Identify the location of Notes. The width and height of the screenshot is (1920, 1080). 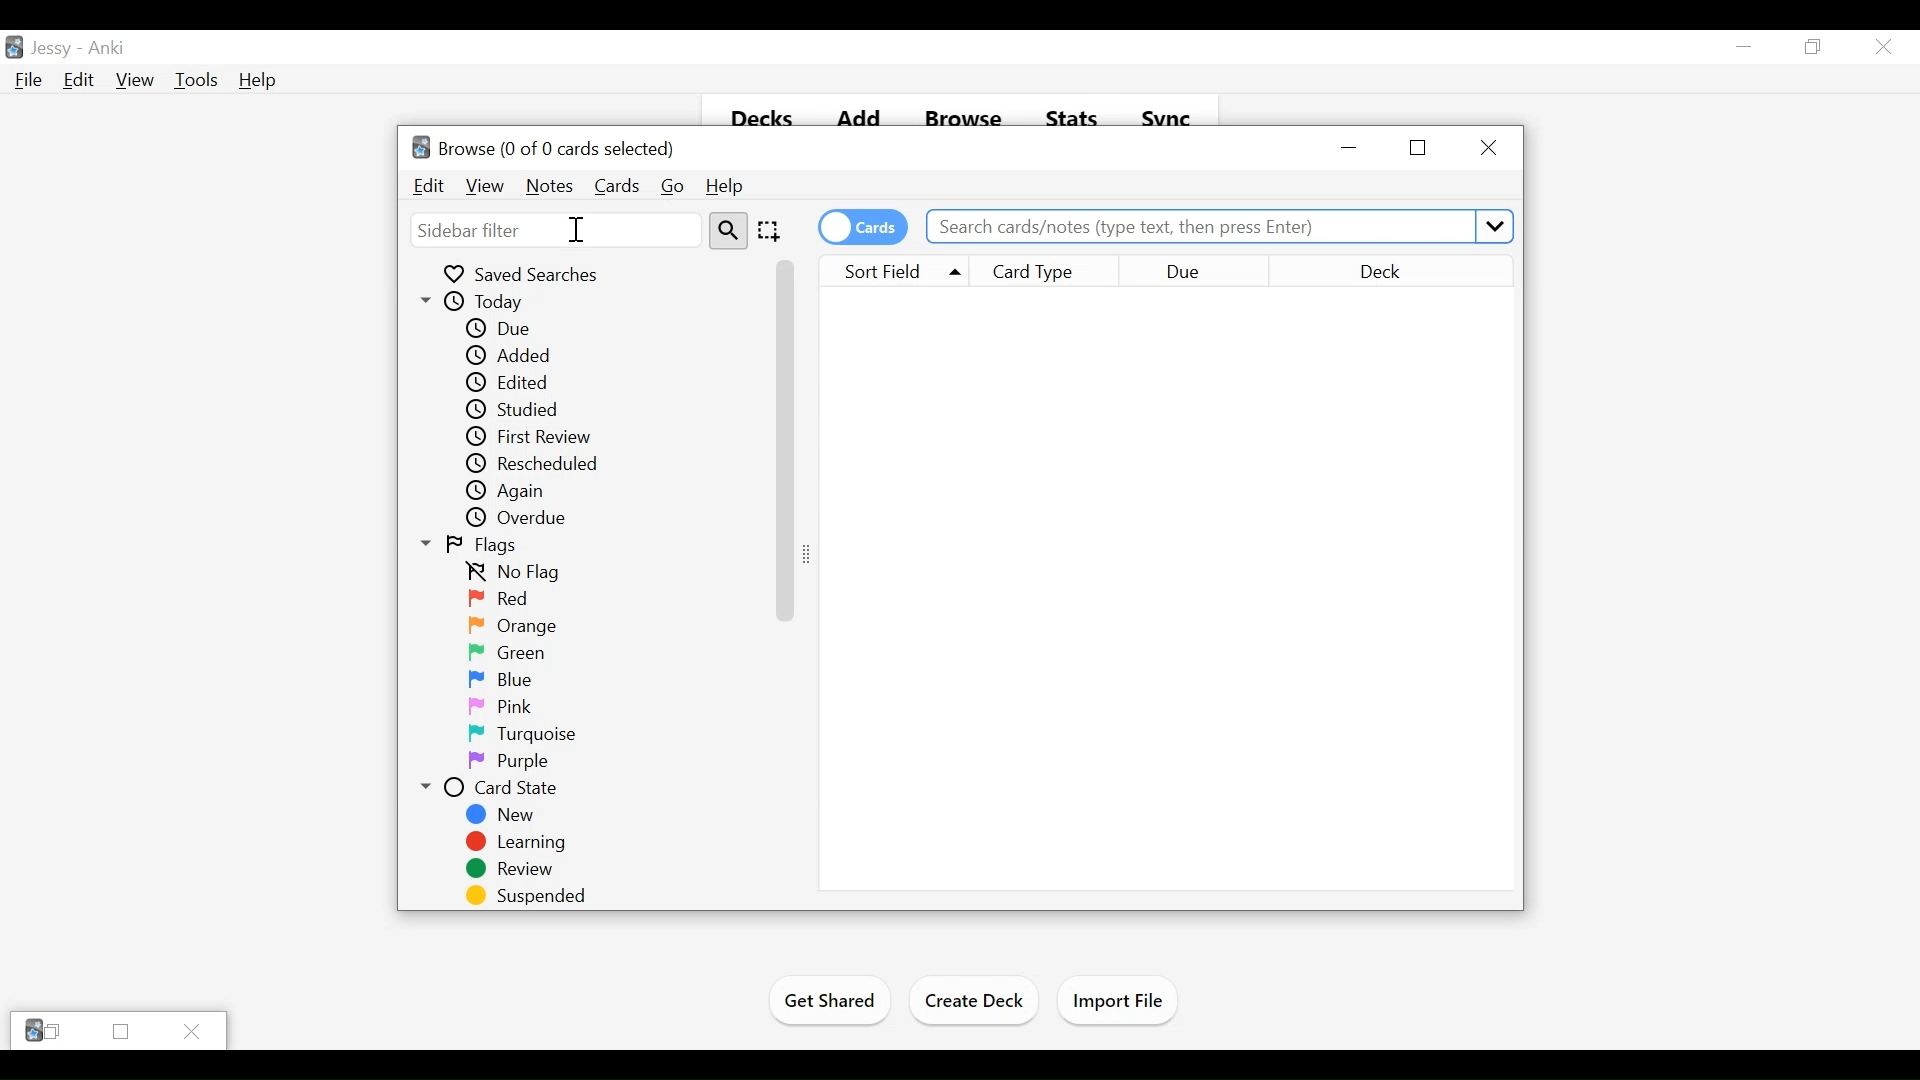
(548, 187).